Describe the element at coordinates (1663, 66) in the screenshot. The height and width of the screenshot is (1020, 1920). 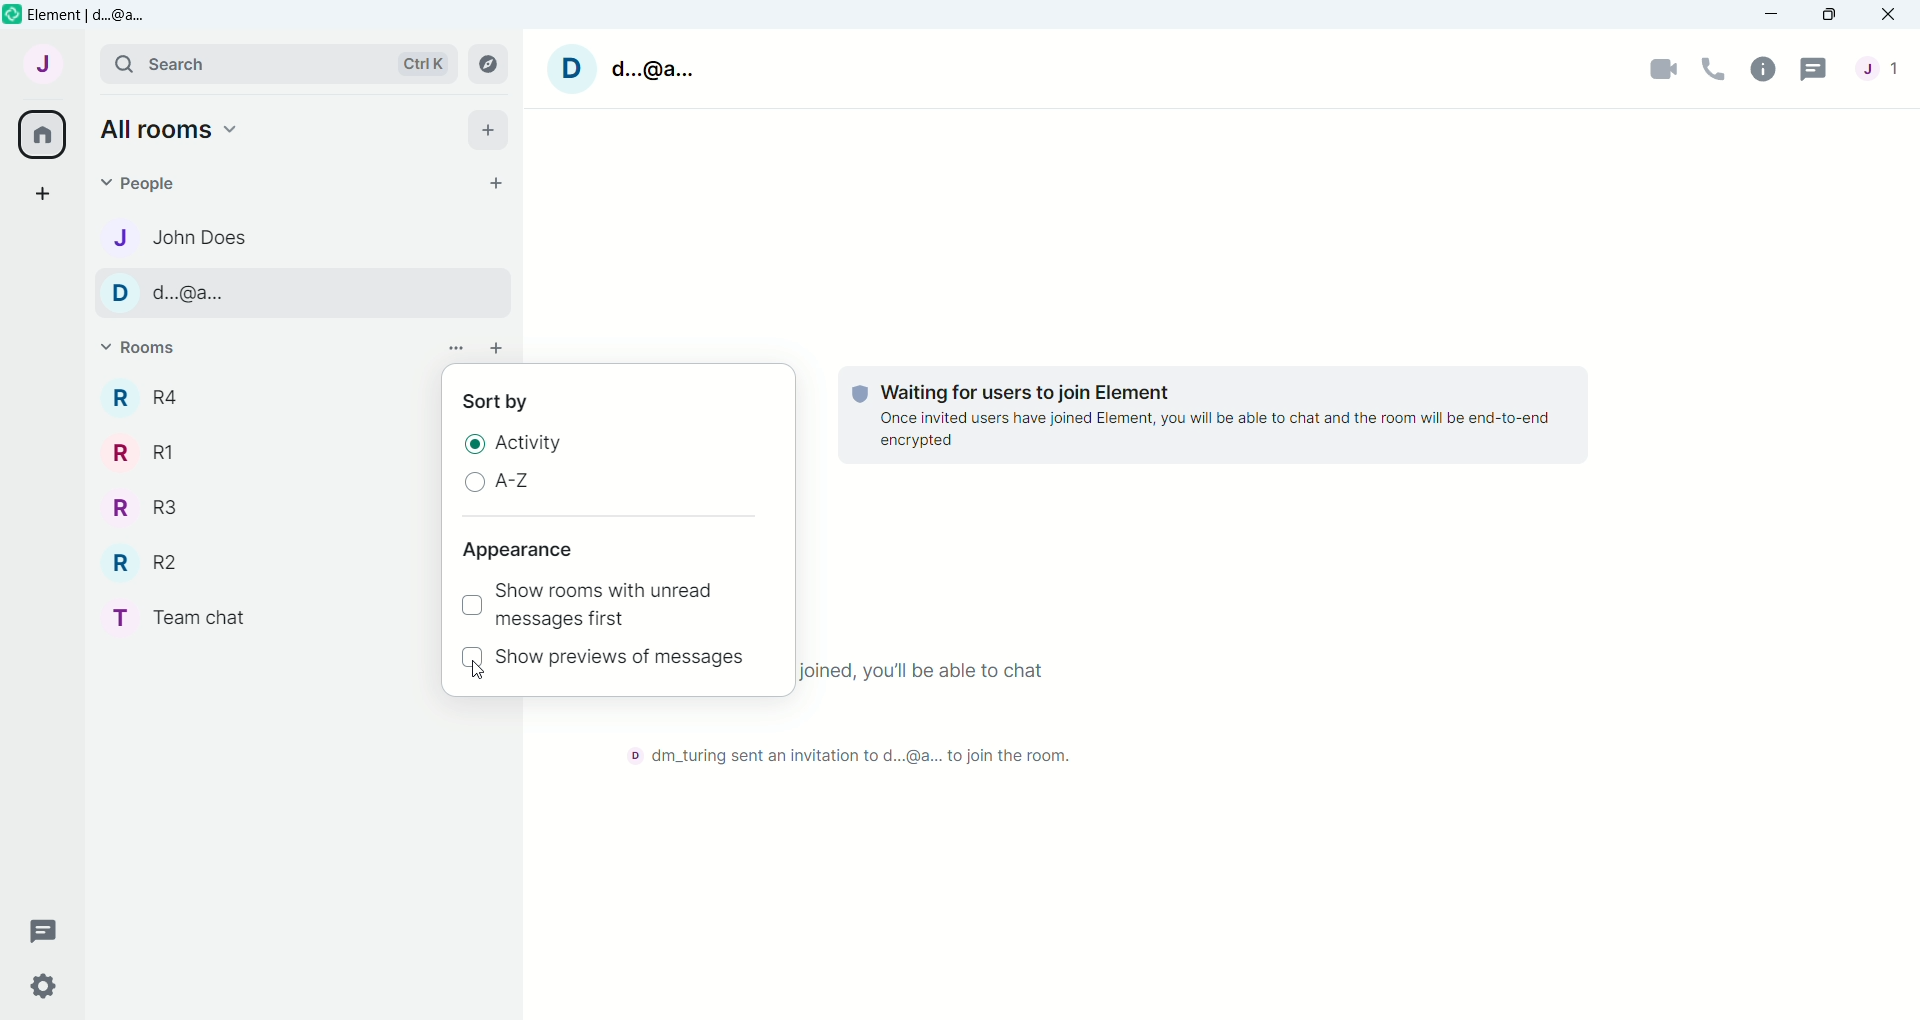
I see `Video call` at that location.